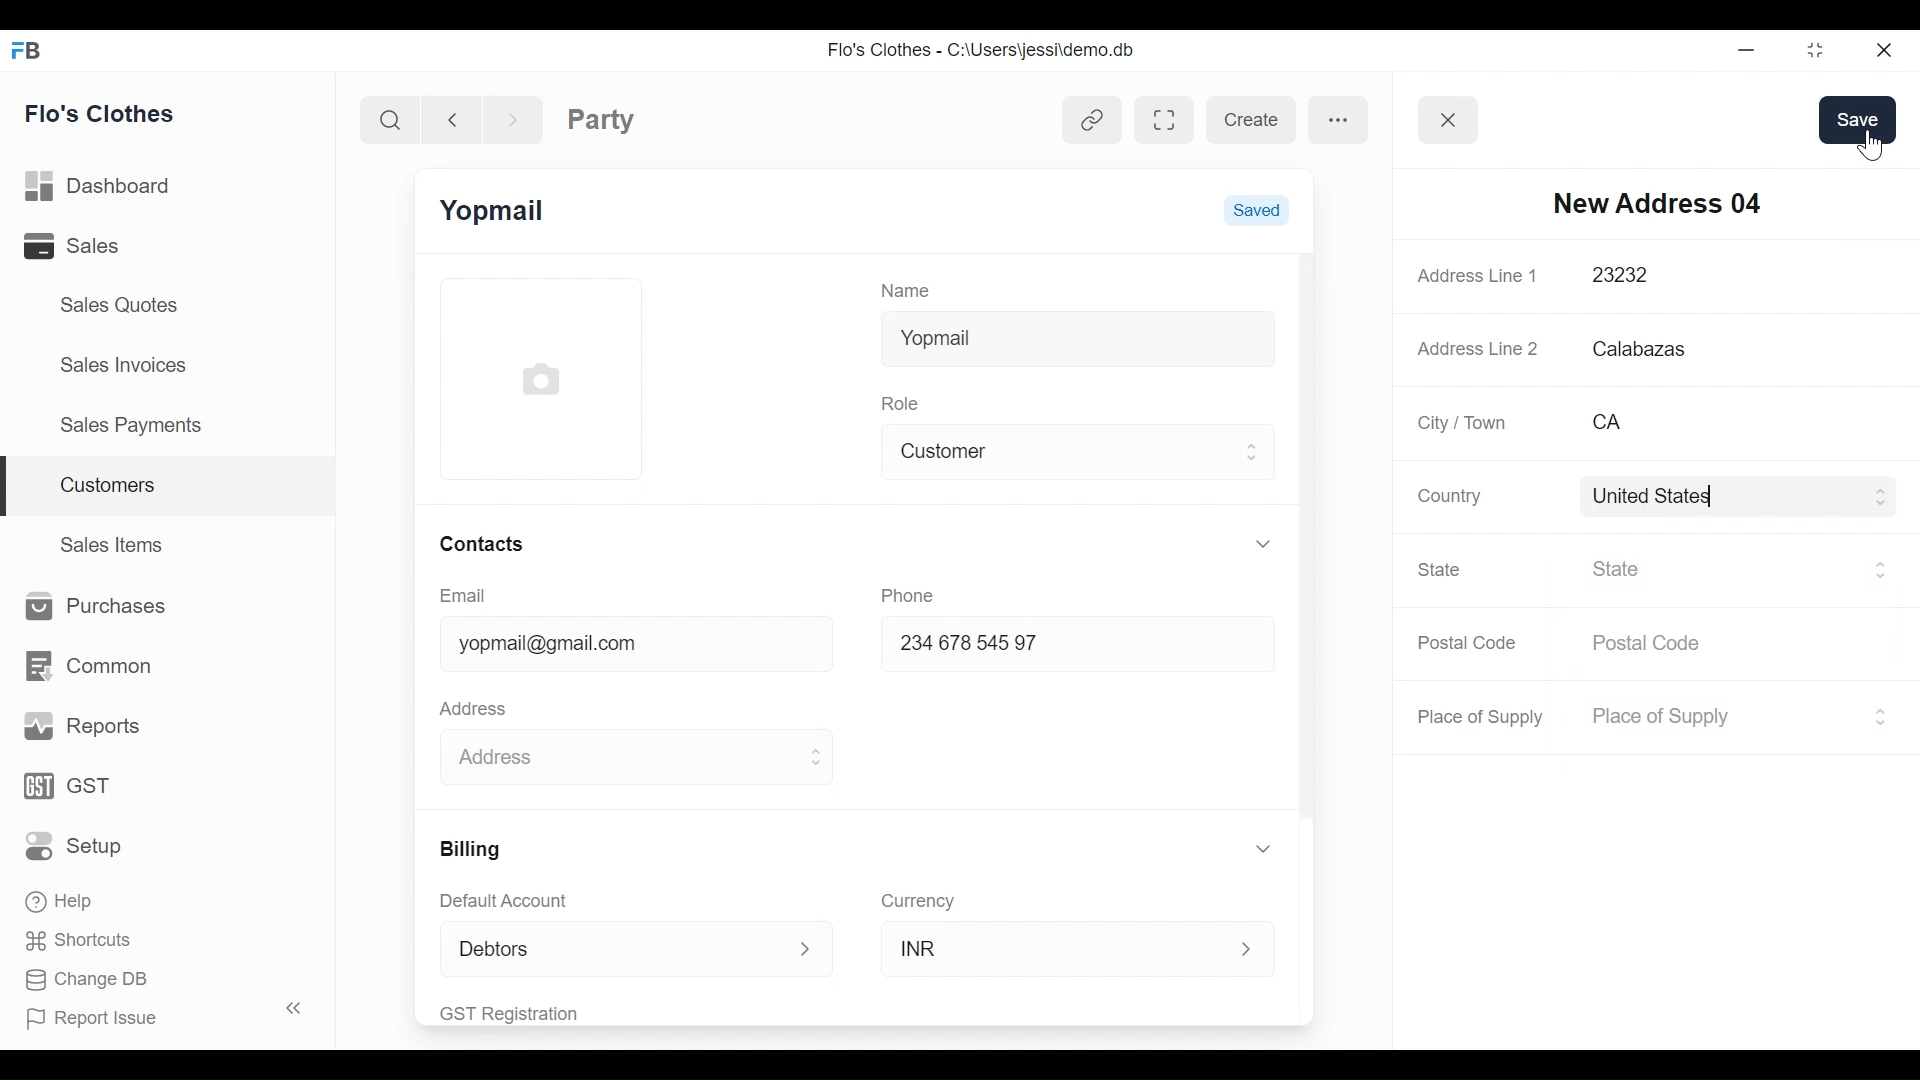 The height and width of the screenshot is (1080, 1920). I want to click on Sales Items, so click(114, 542).